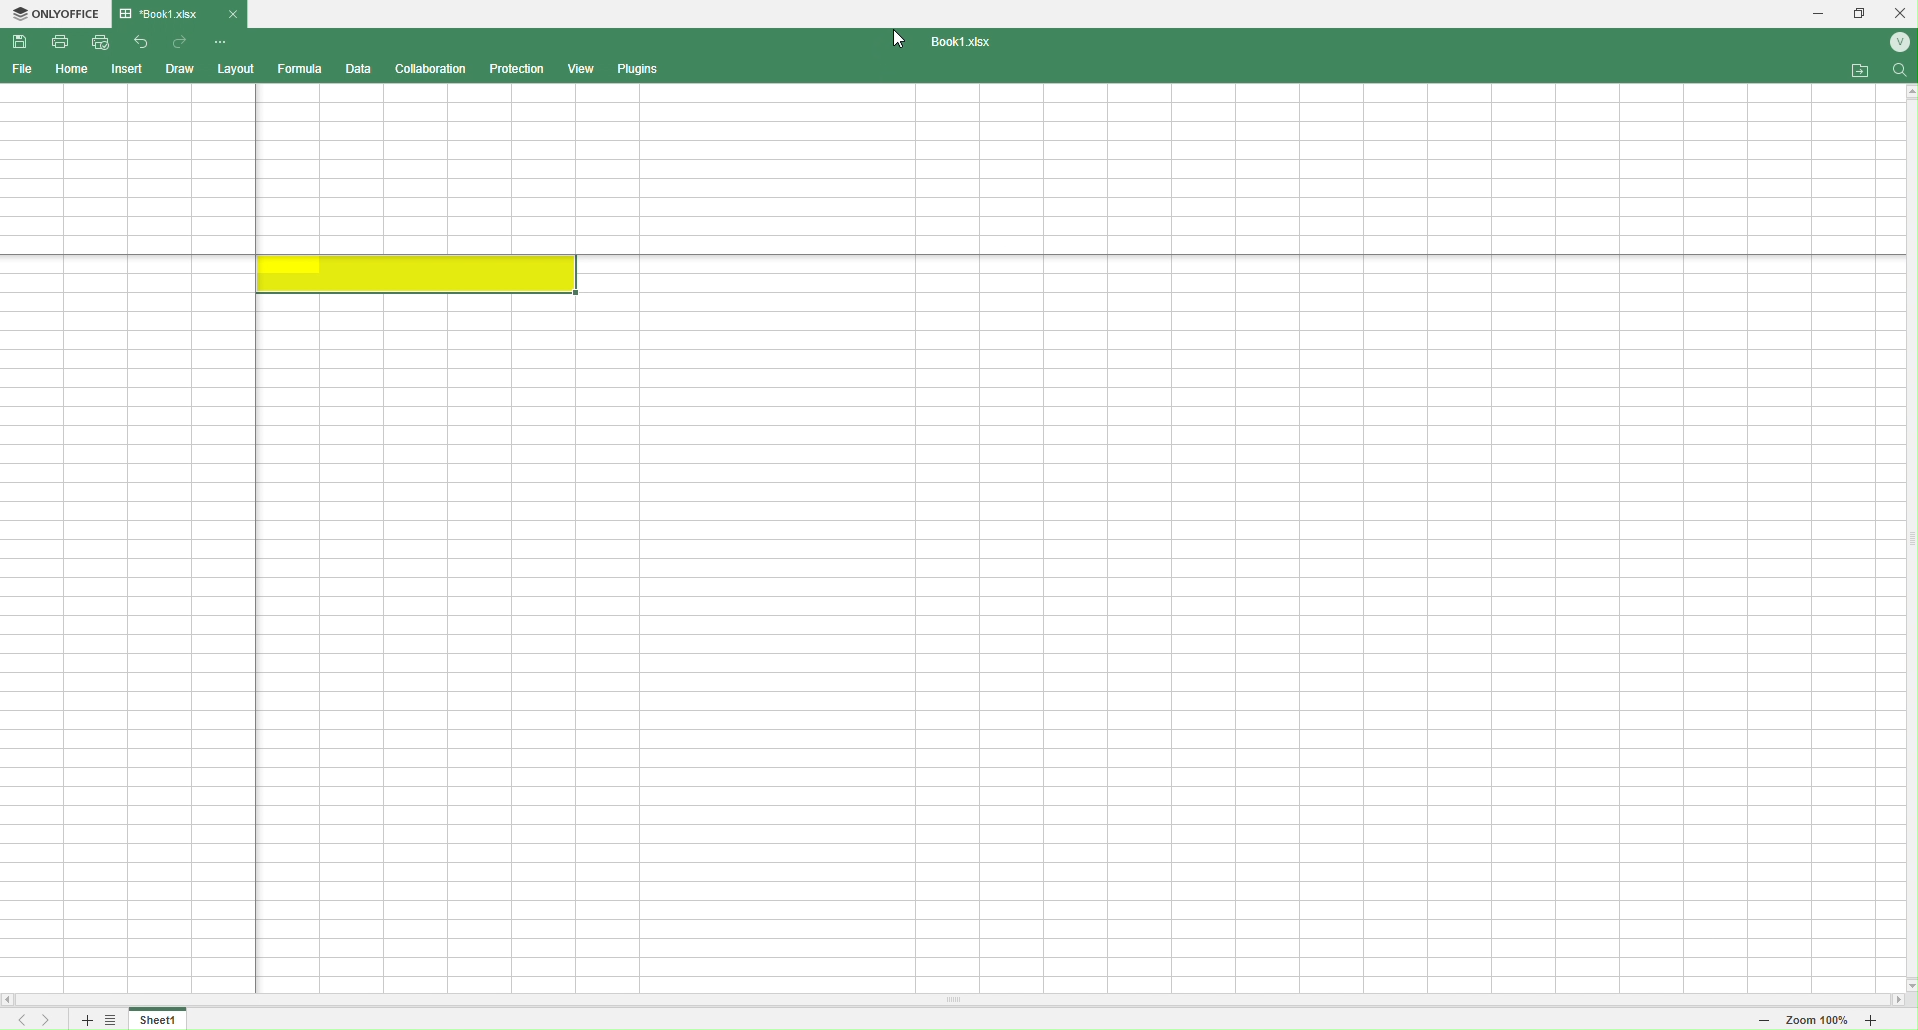 The height and width of the screenshot is (1030, 1918). I want to click on Redo, so click(181, 44).